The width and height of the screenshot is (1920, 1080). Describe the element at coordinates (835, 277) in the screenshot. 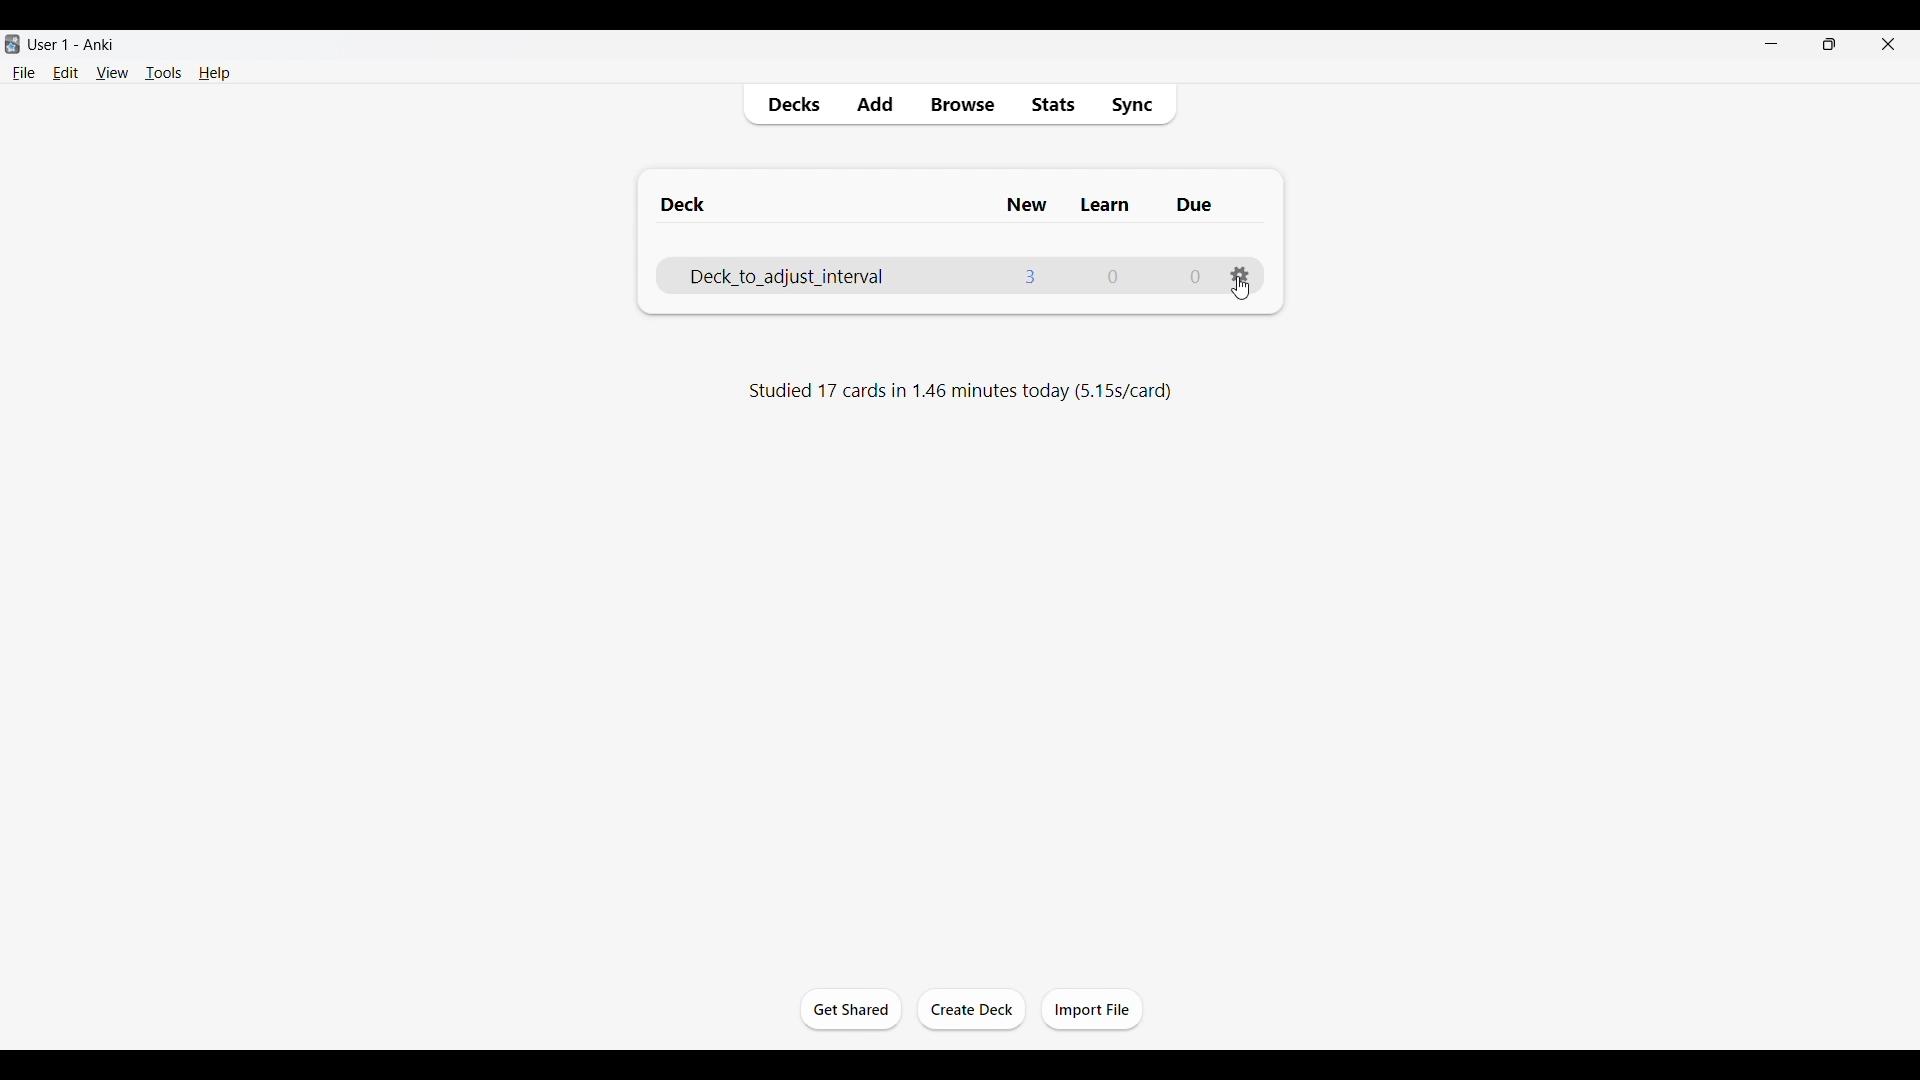

I see `Deck name` at that location.